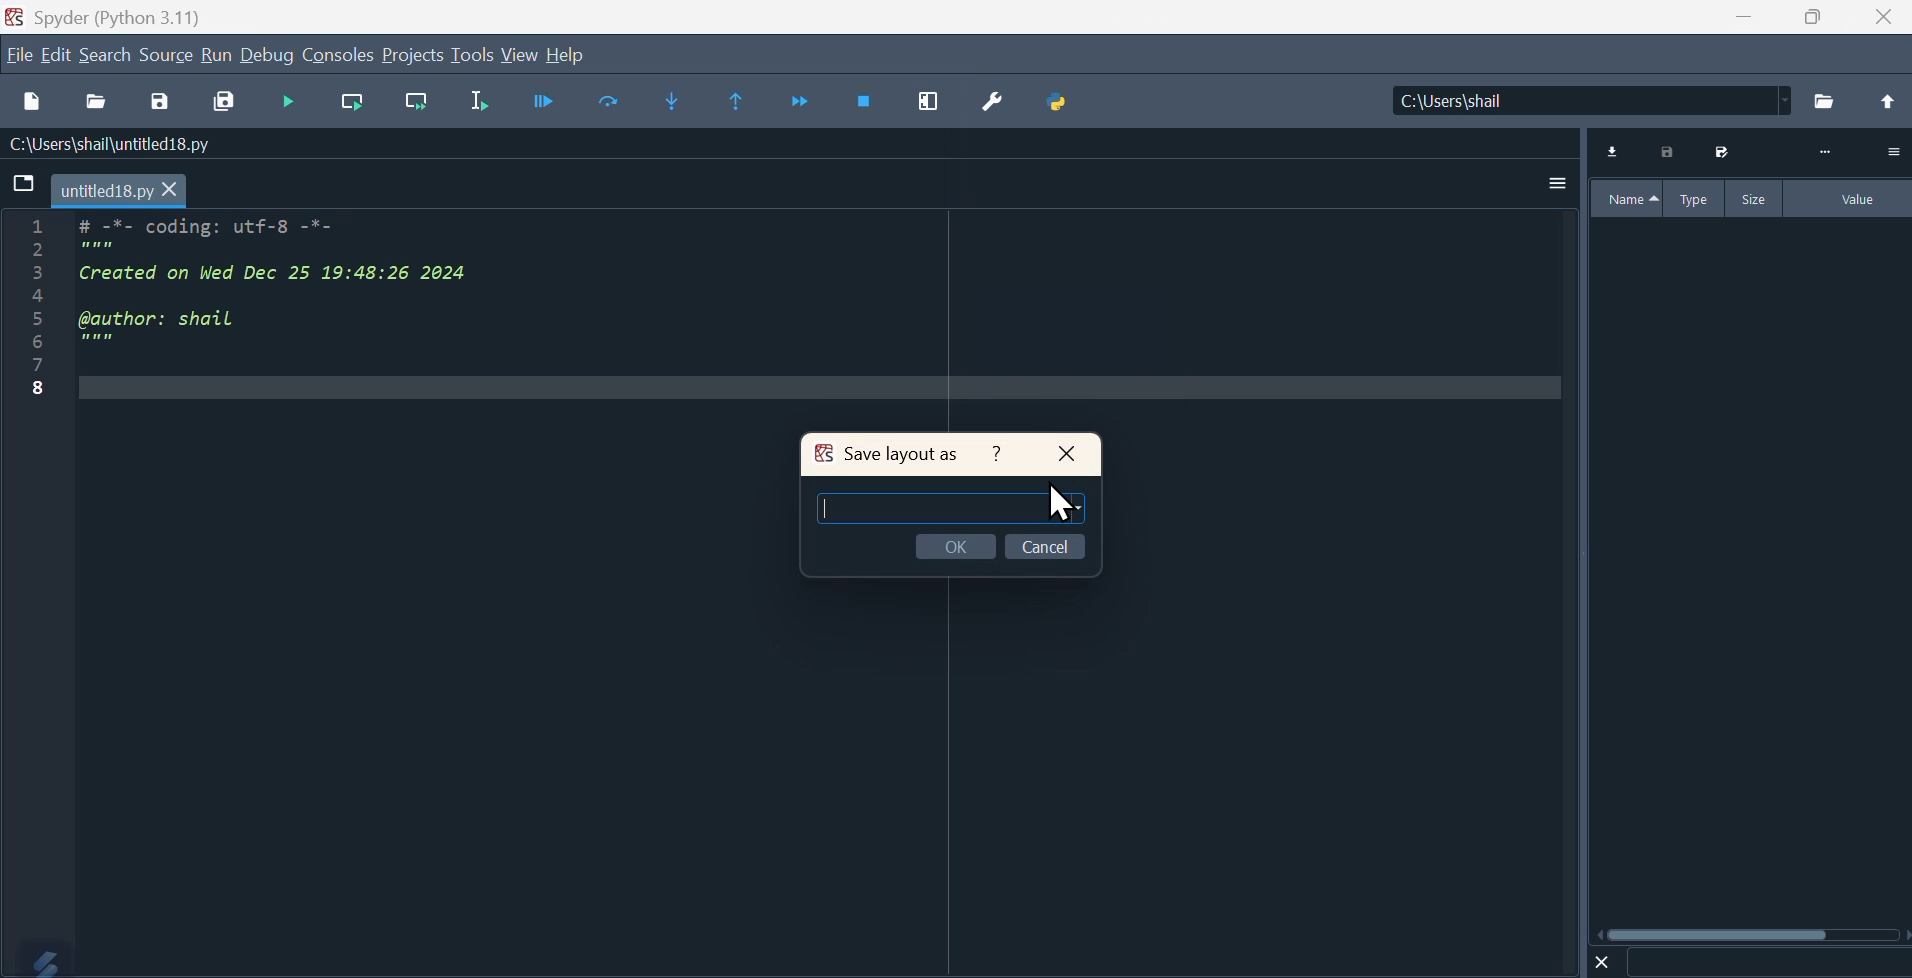 This screenshot has width=1912, height=978. What do you see at coordinates (1813, 17) in the screenshot?
I see `Maximize` at bounding box center [1813, 17].